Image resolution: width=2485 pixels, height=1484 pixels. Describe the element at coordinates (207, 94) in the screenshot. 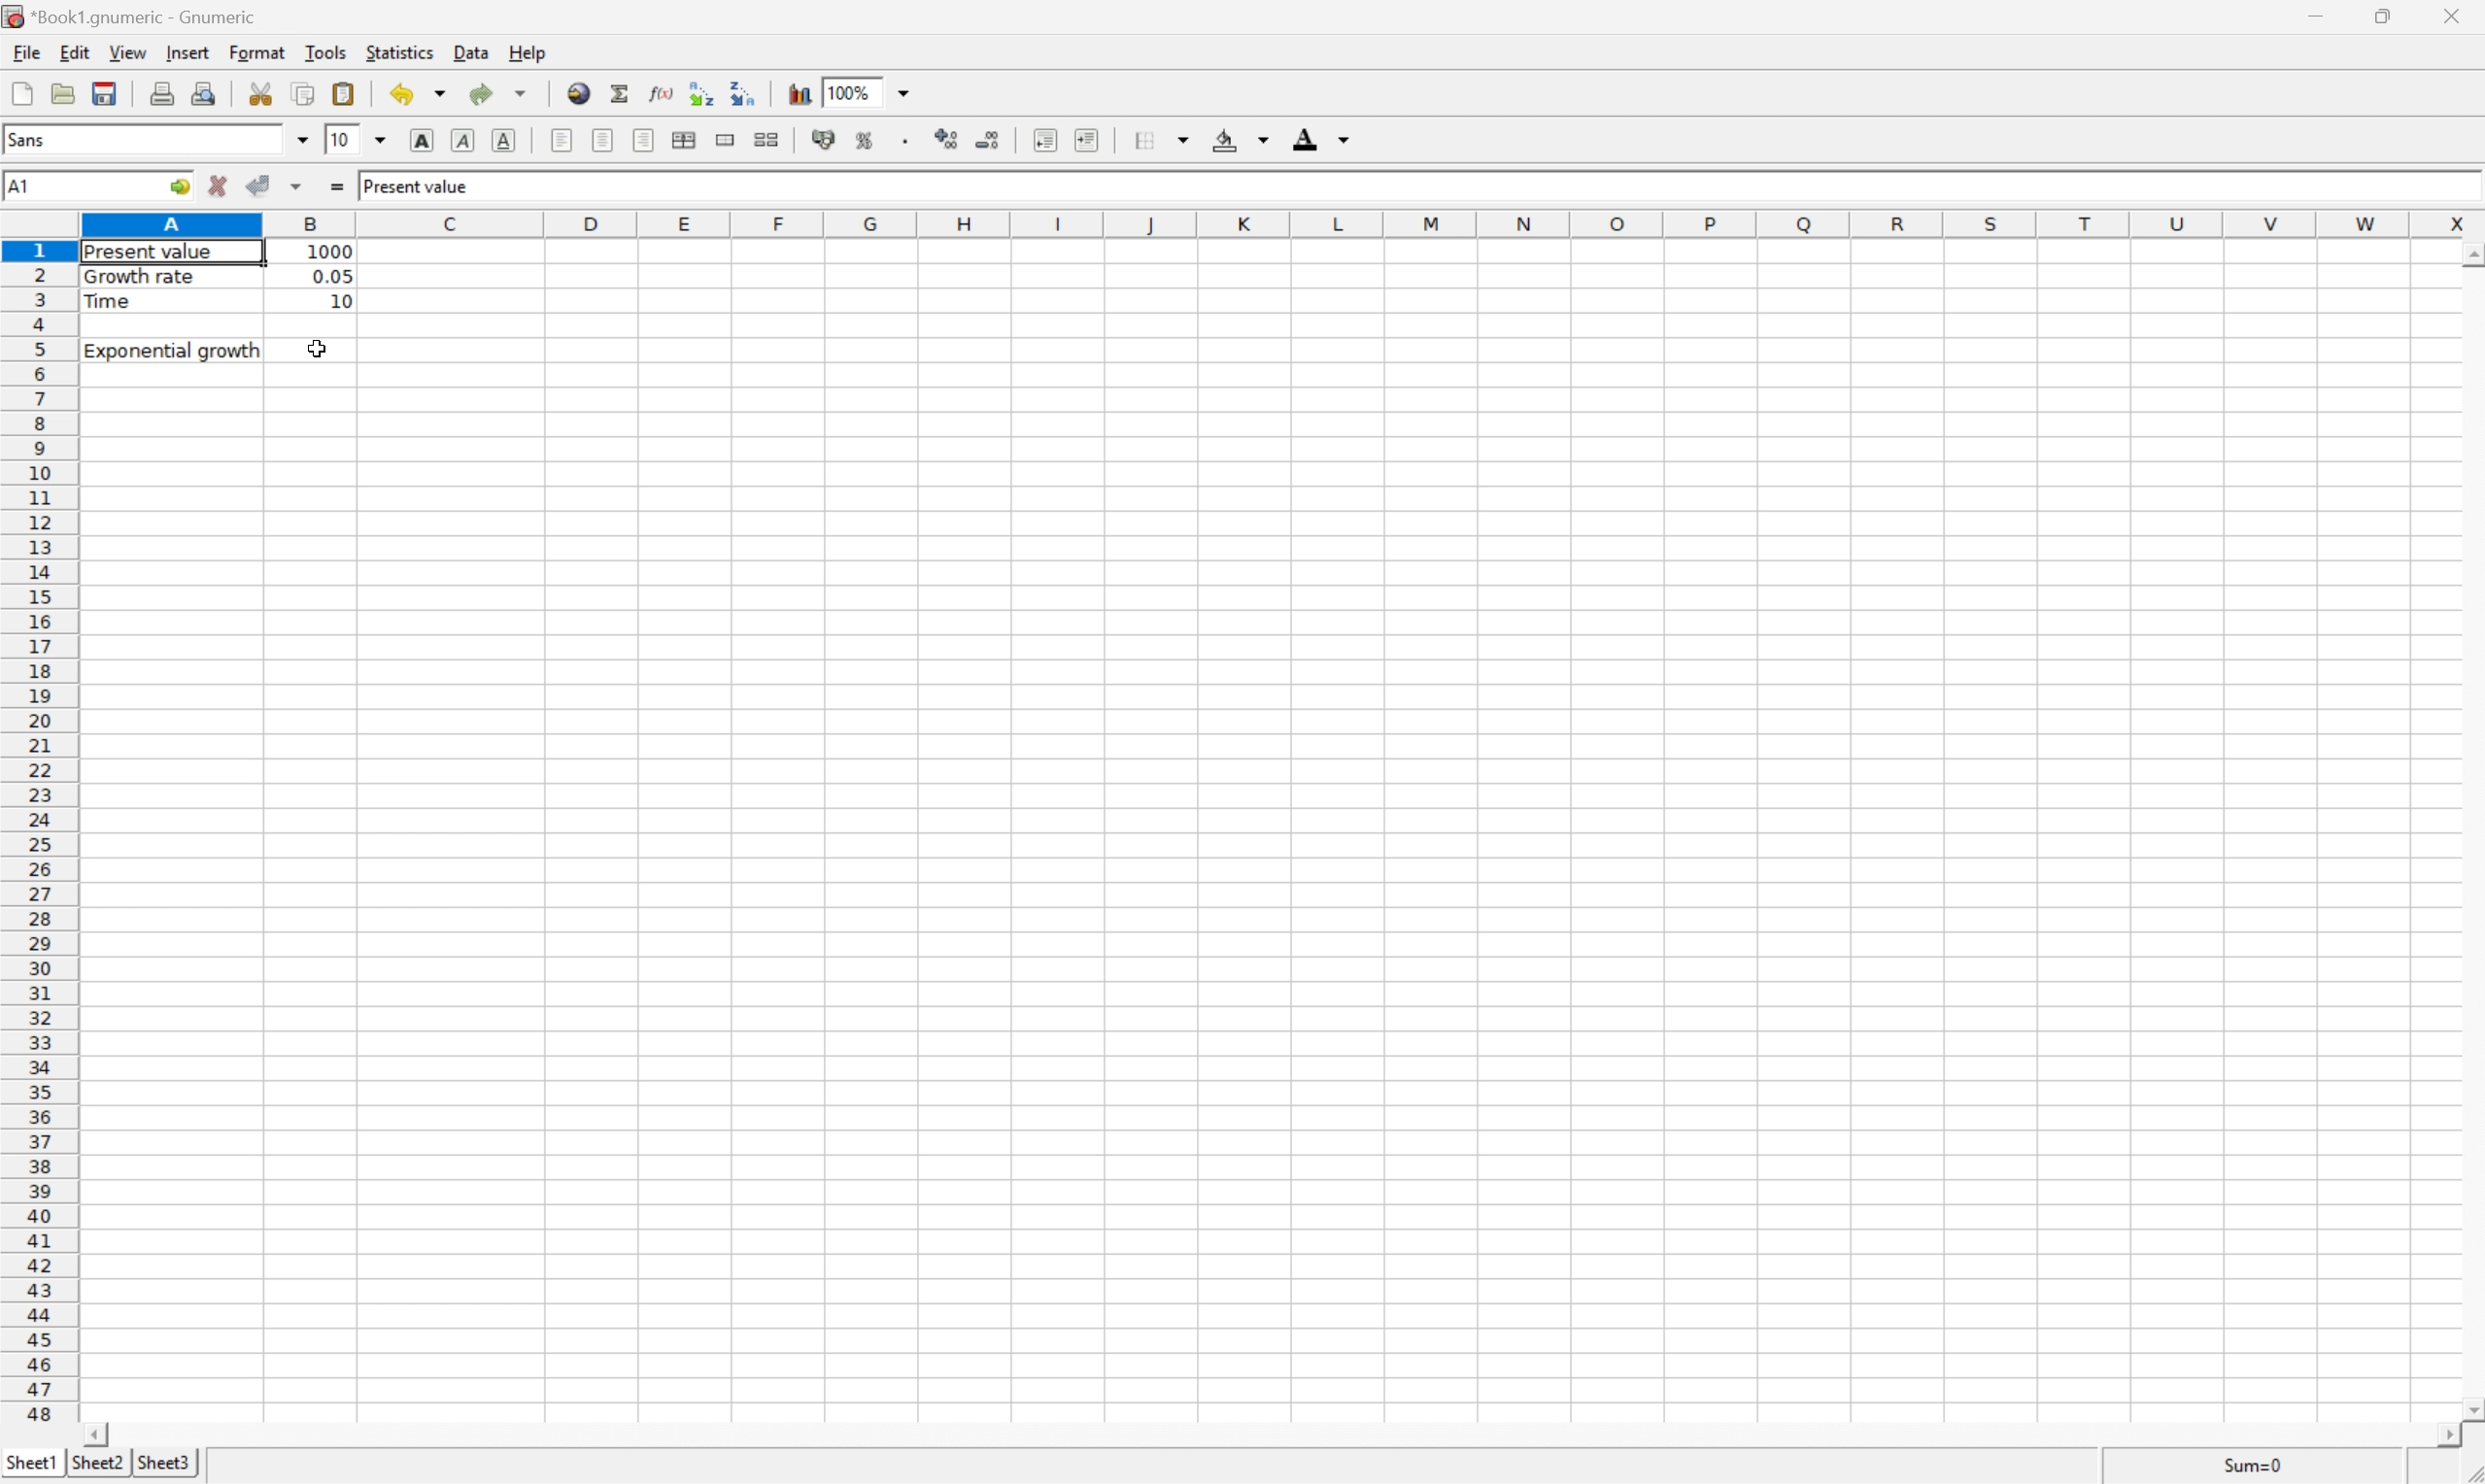

I see `Print preview` at that location.